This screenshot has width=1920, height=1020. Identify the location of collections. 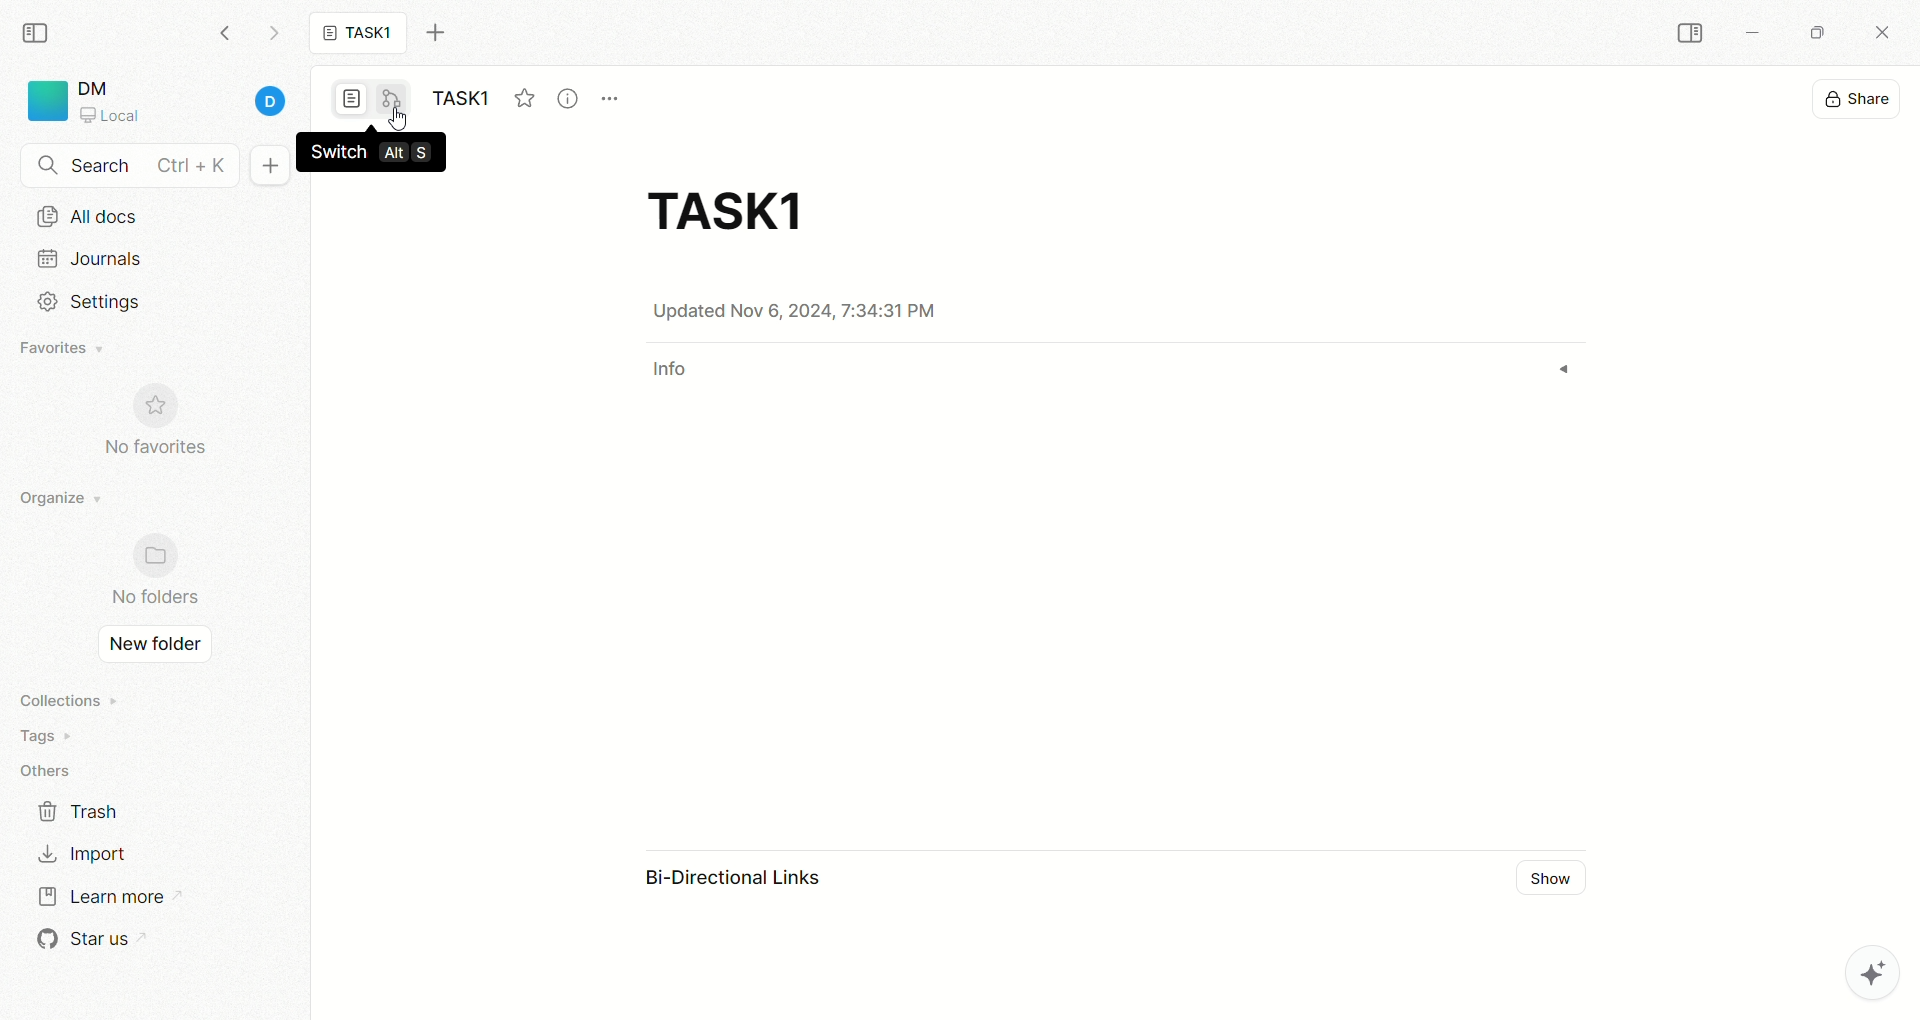
(65, 700).